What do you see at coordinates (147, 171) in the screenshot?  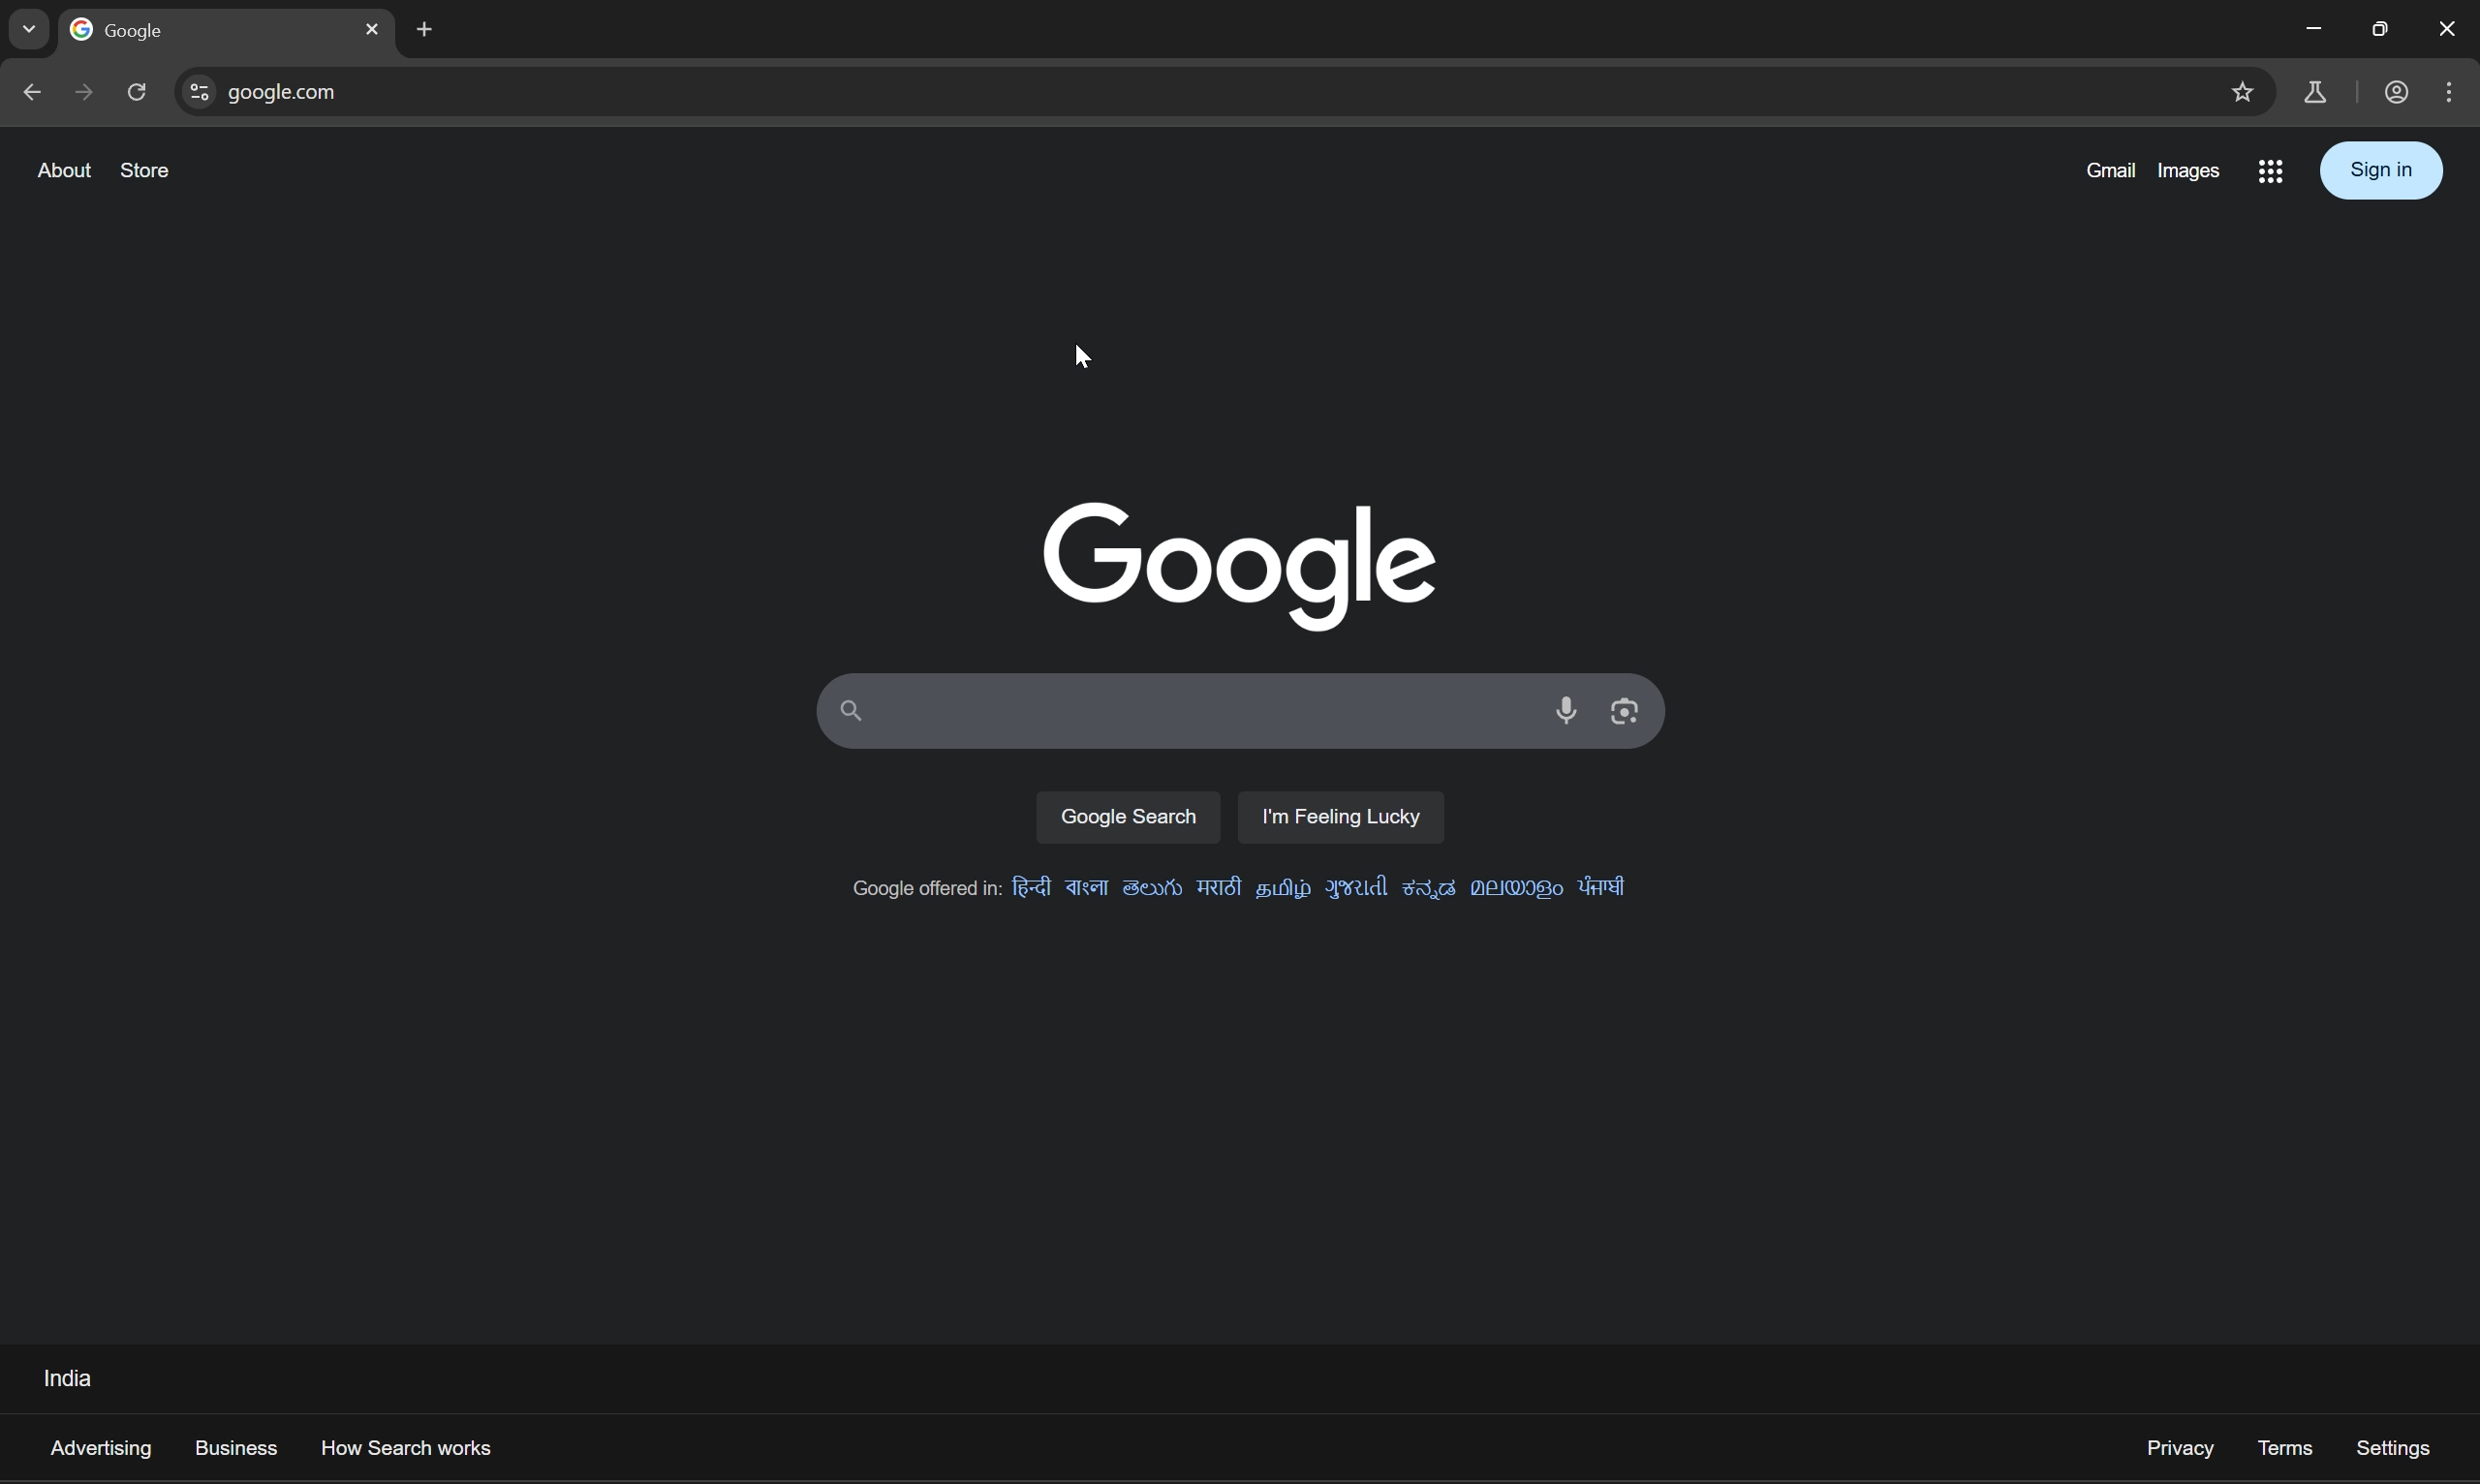 I see `store` at bounding box center [147, 171].